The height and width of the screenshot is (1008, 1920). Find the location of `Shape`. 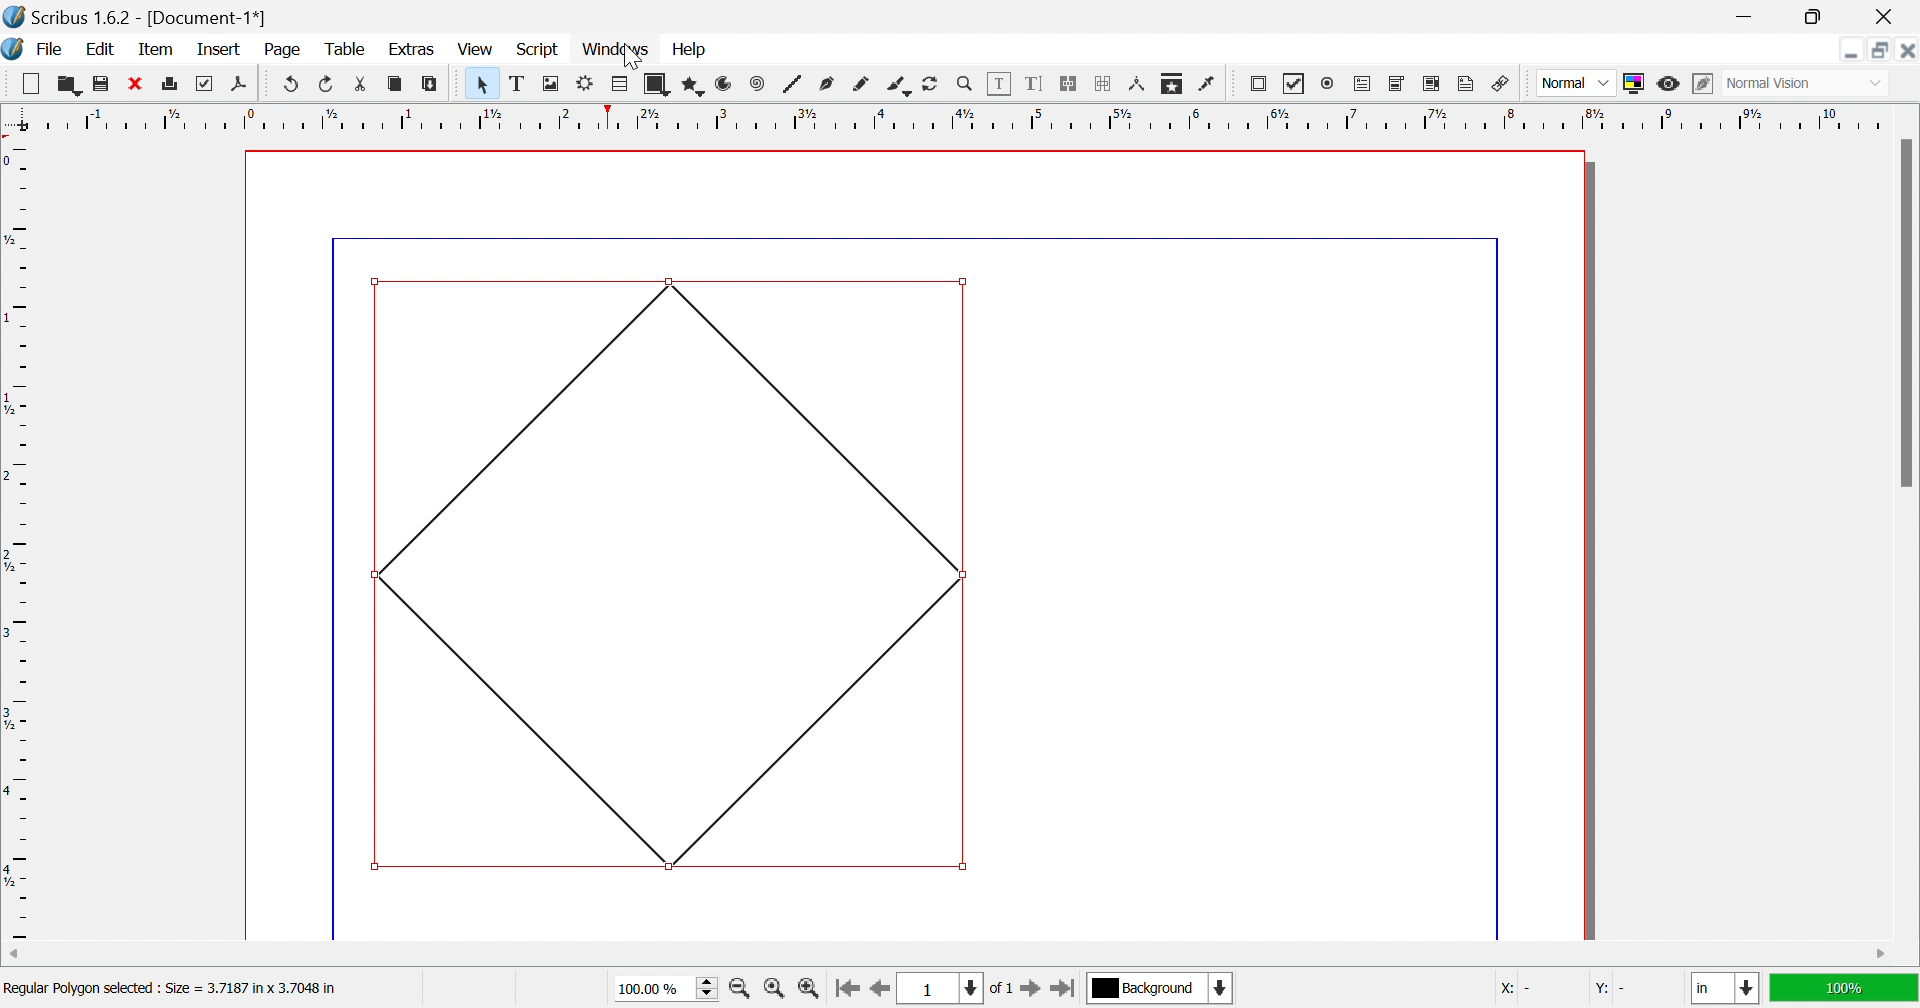

Shape is located at coordinates (673, 575).